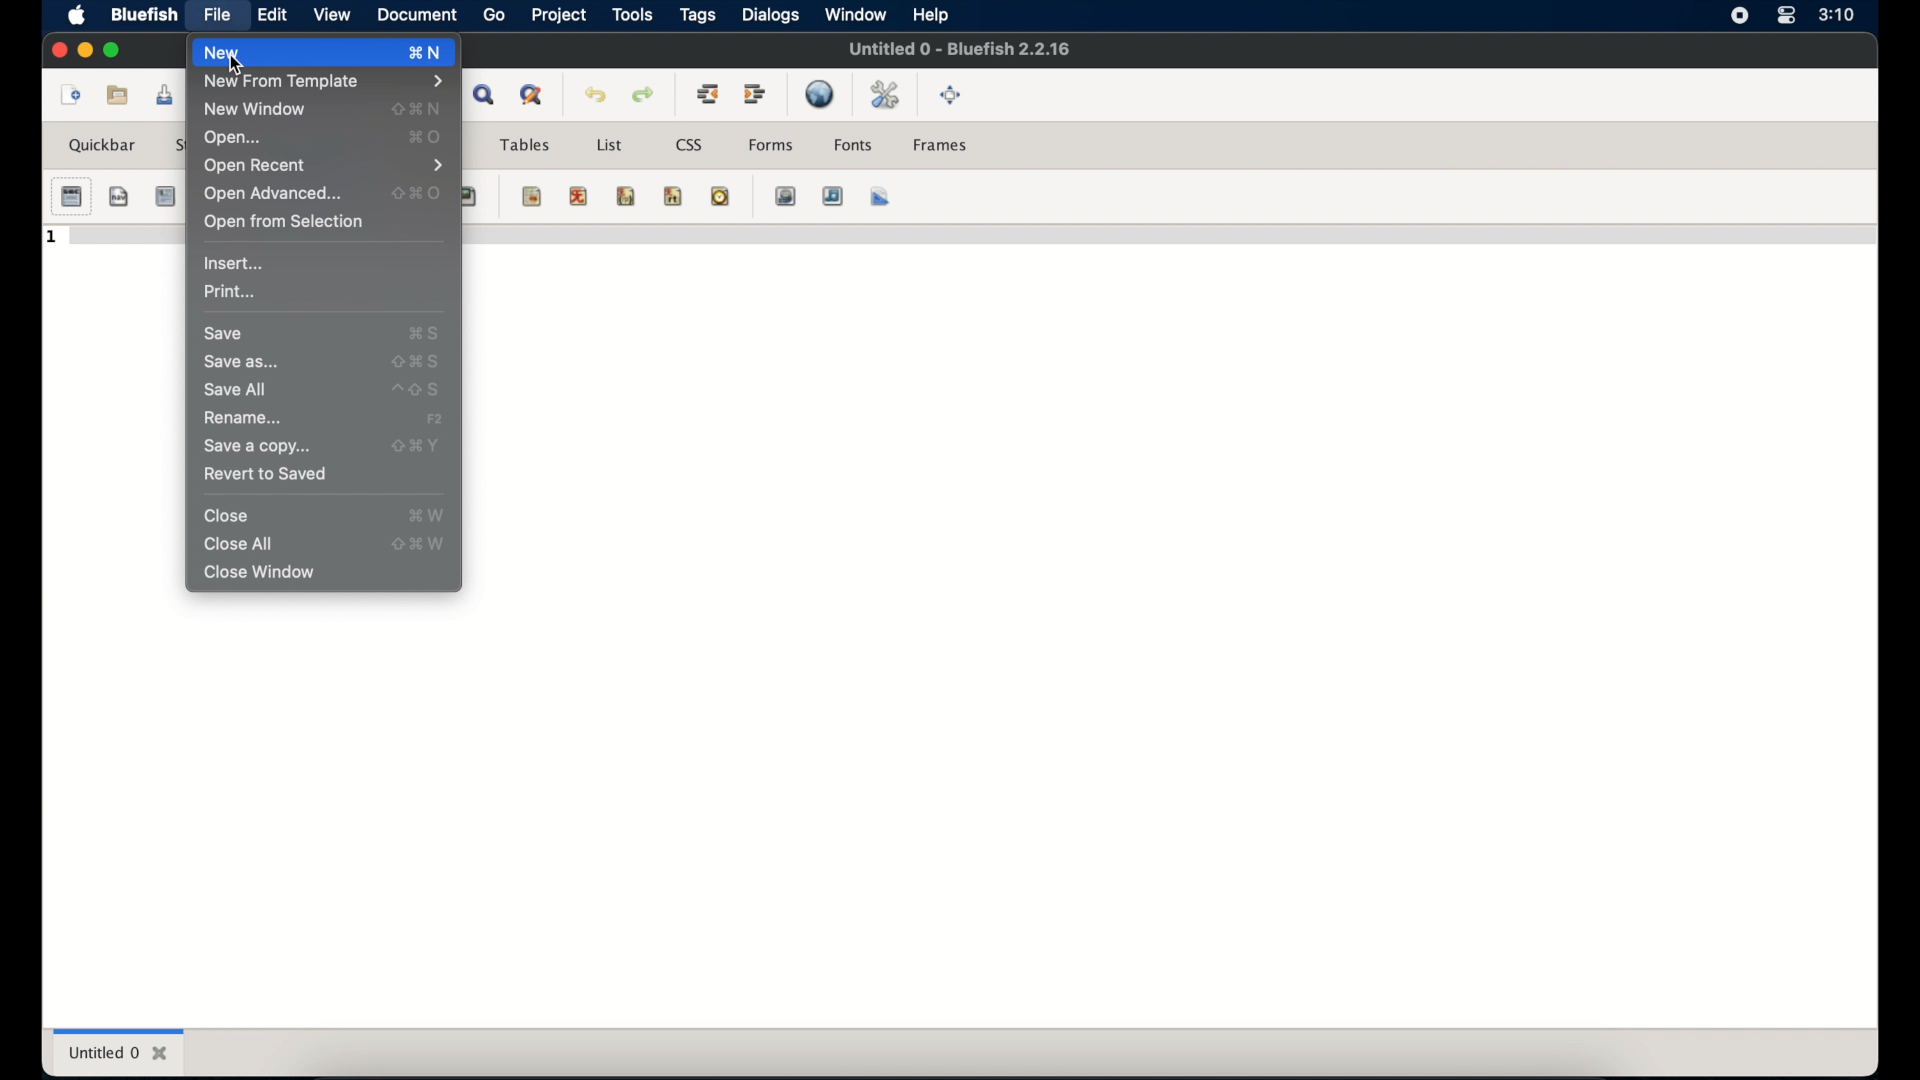 The width and height of the screenshot is (1920, 1080). I want to click on edit, so click(271, 15).